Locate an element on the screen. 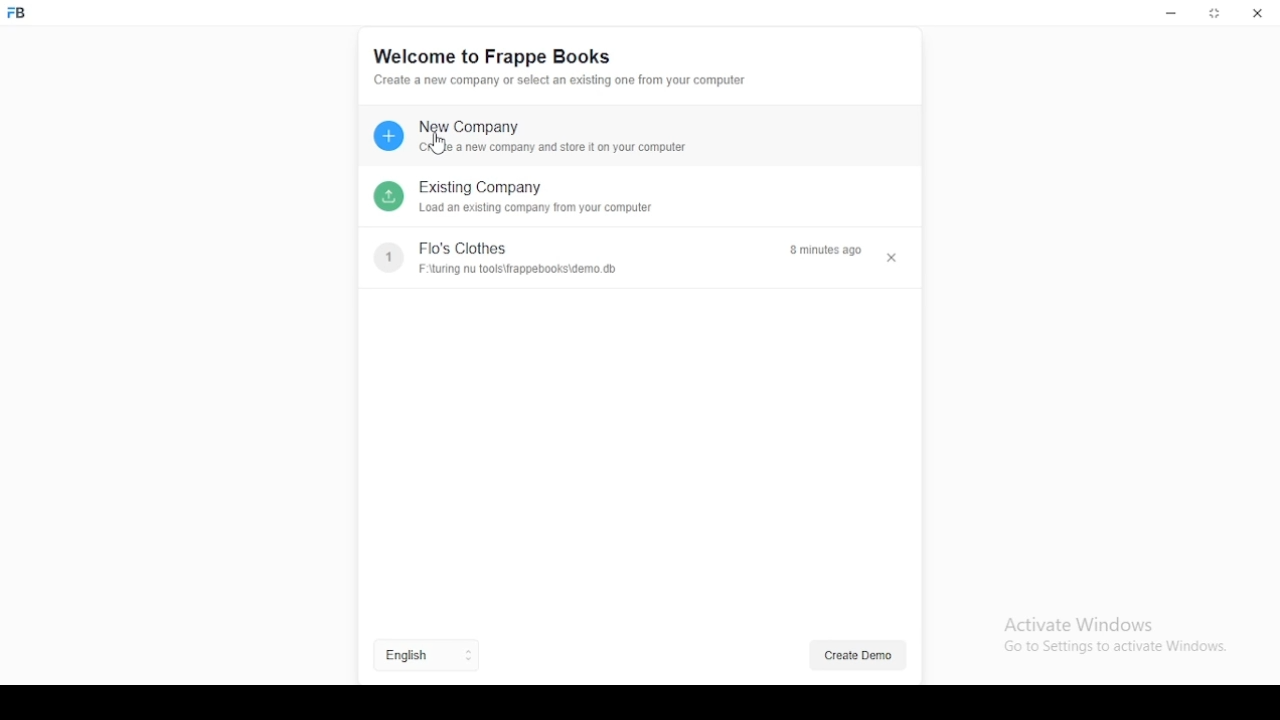 Image resolution: width=1280 pixels, height=720 pixels. create demo is located at coordinates (860, 654).